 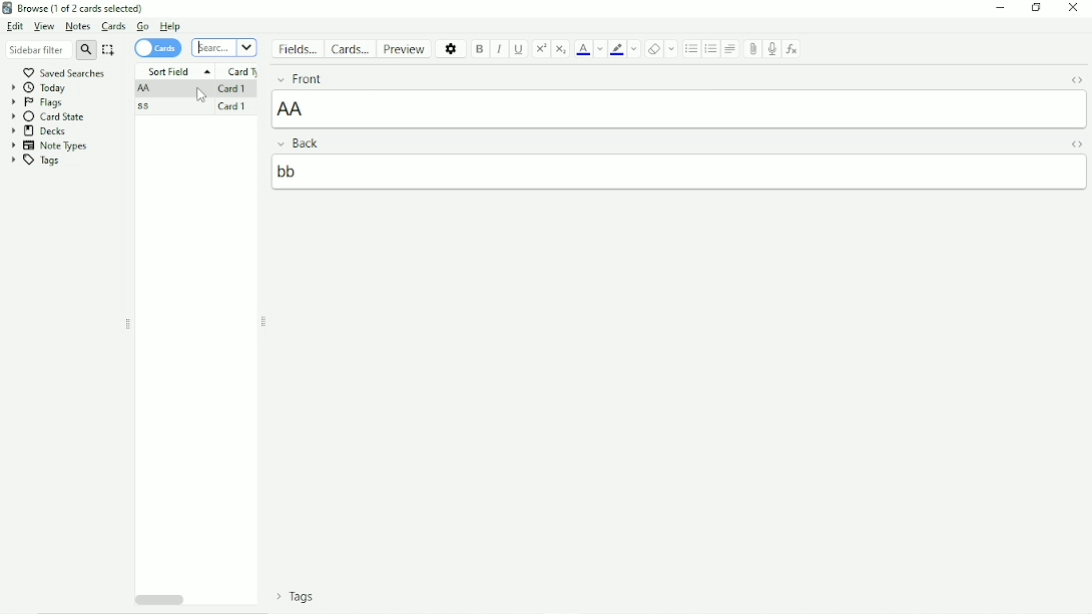 I want to click on Flags, so click(x=37, y=103).